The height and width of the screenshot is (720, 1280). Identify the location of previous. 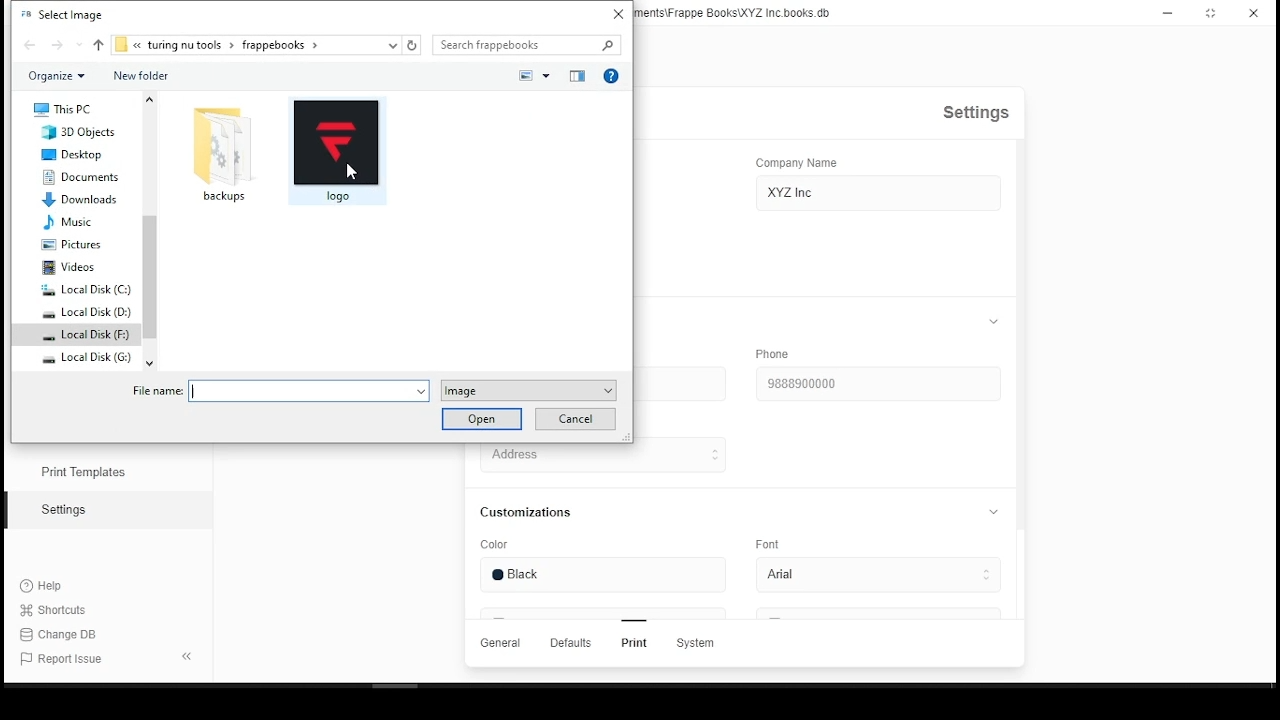
(32, 45).